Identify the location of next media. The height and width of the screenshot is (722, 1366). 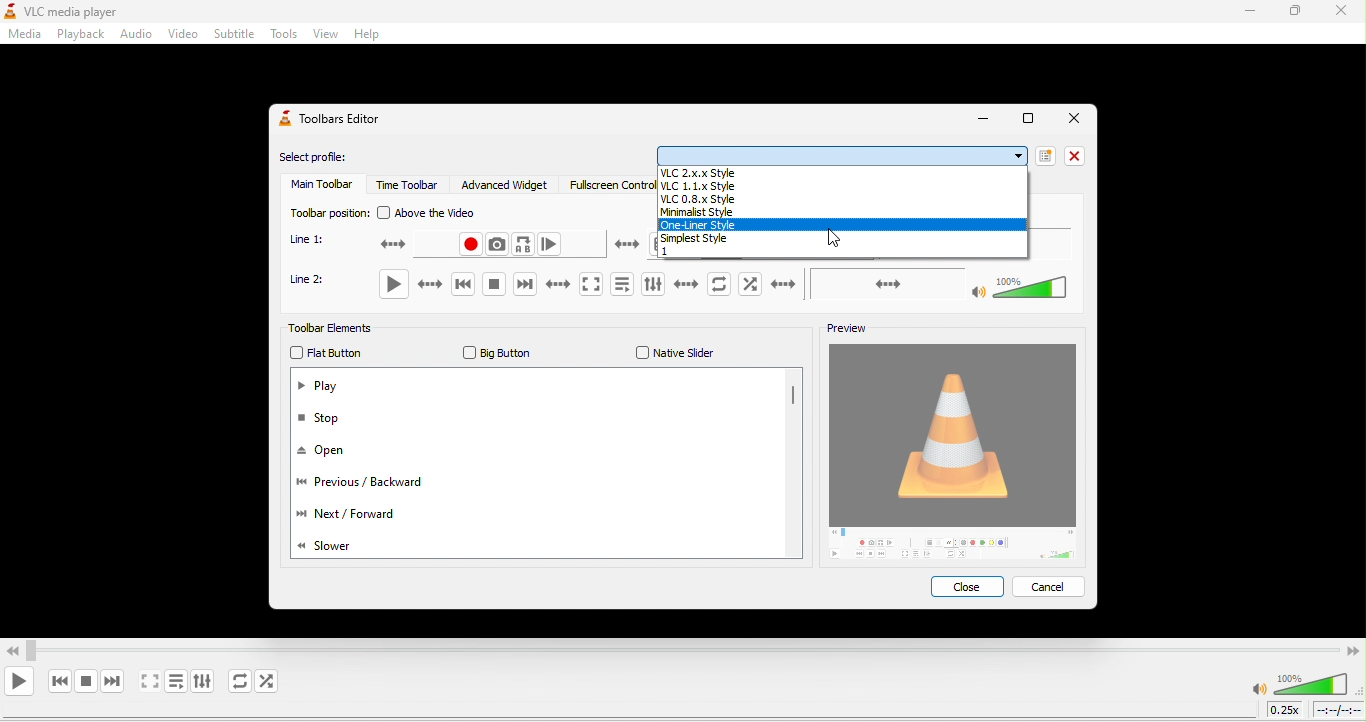
(521, 283).